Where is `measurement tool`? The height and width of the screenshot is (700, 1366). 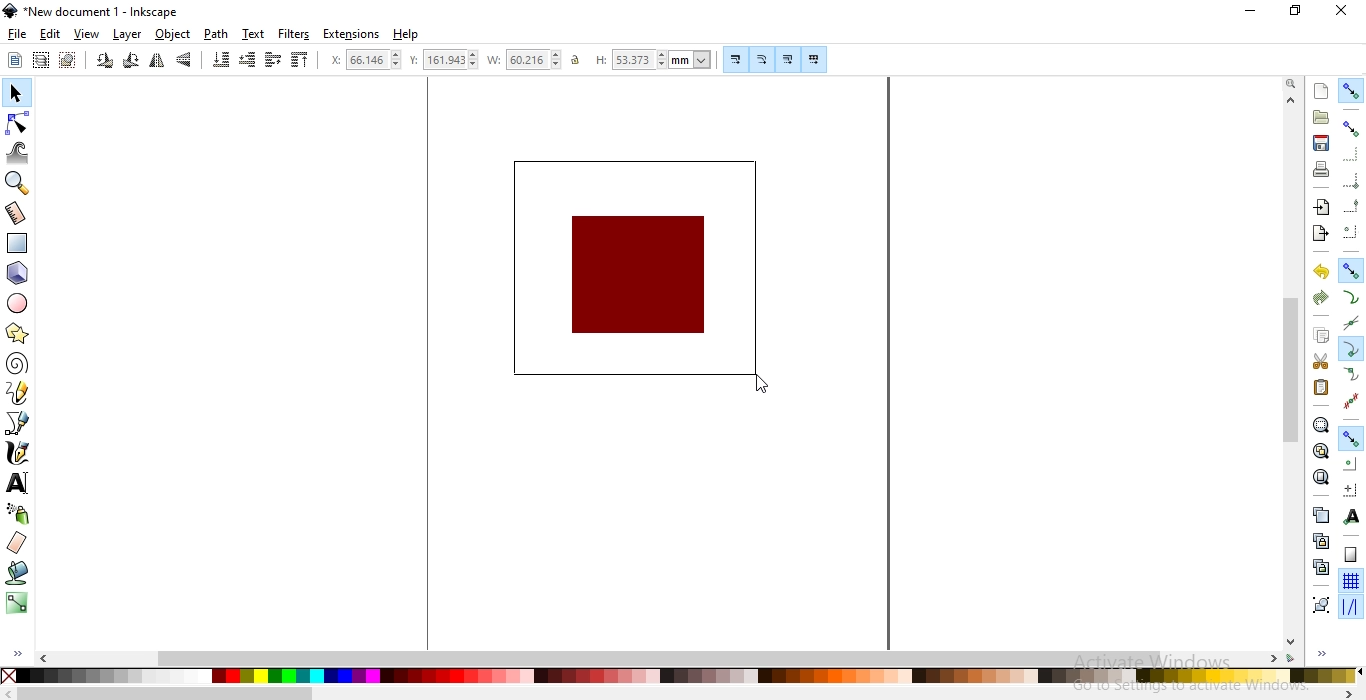 measurement tool is located at coordinates (17, 214).